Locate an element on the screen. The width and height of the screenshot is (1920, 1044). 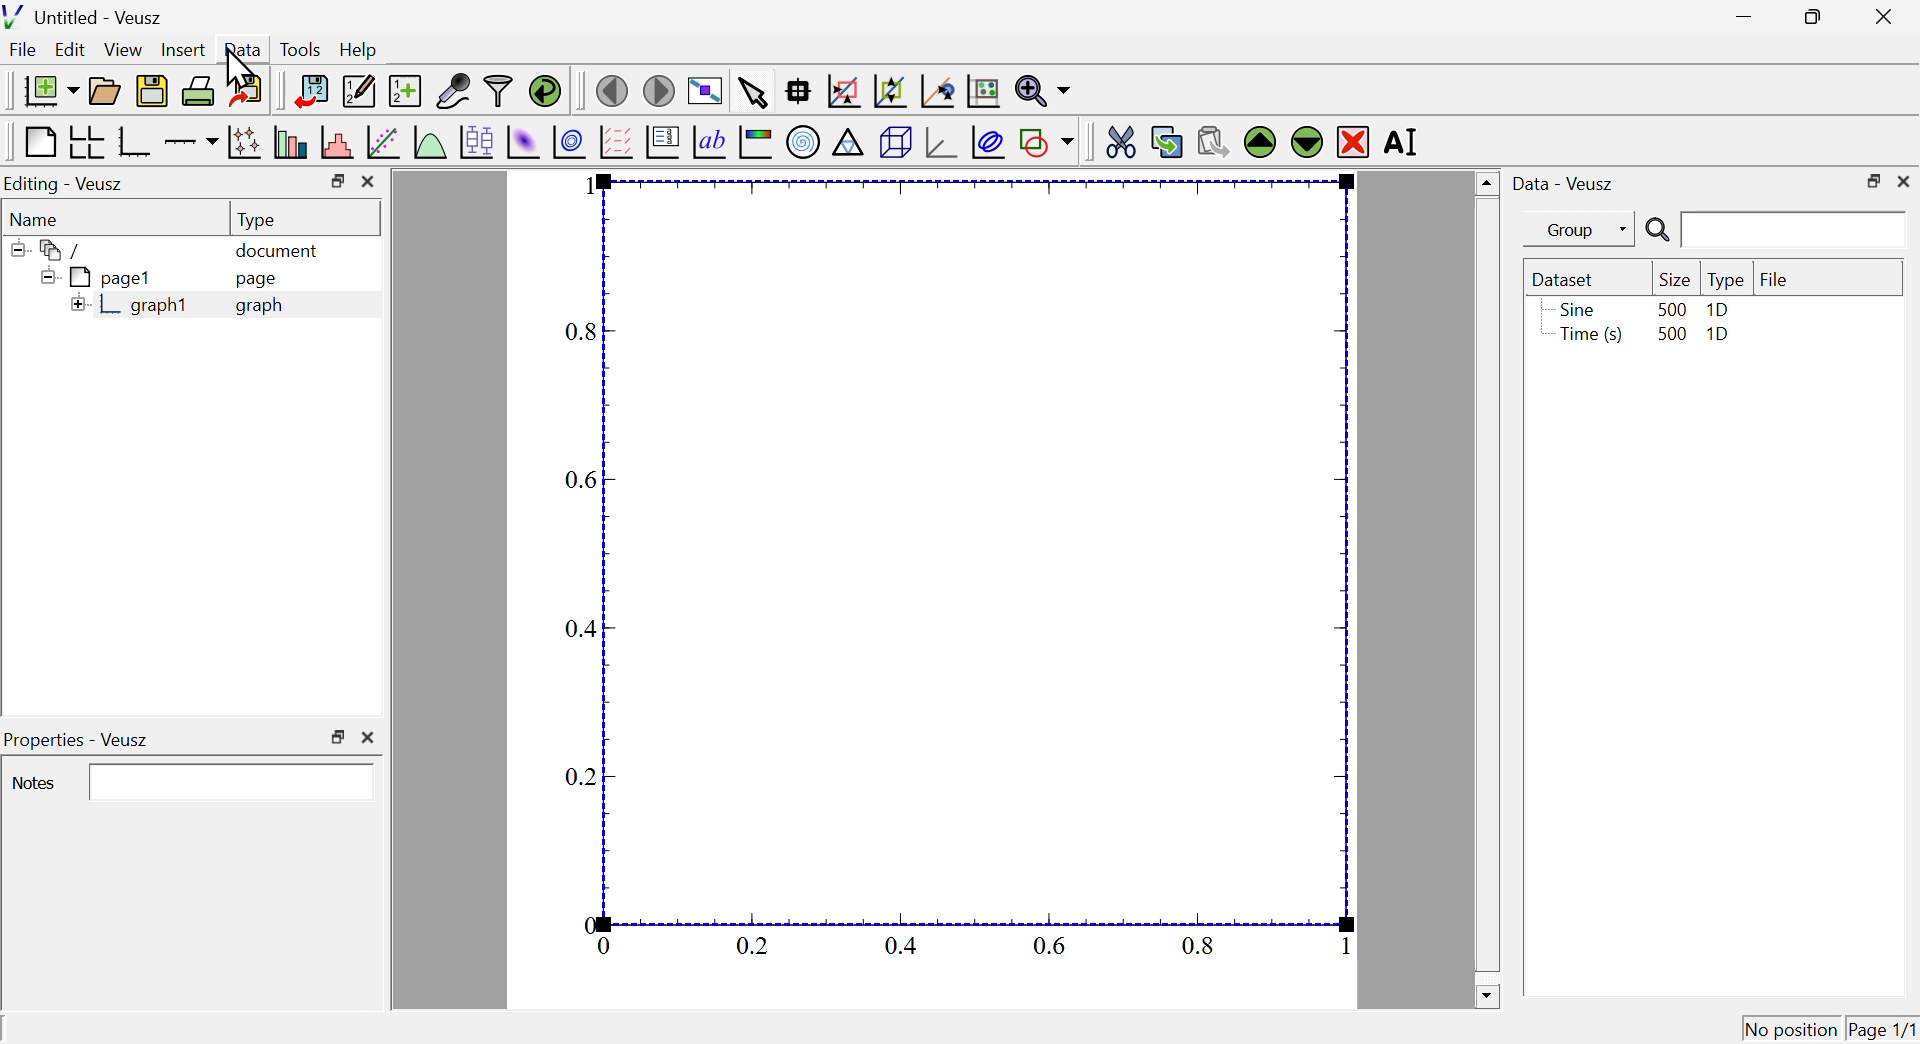
move to the previous page is located at coordinates (611, 89).